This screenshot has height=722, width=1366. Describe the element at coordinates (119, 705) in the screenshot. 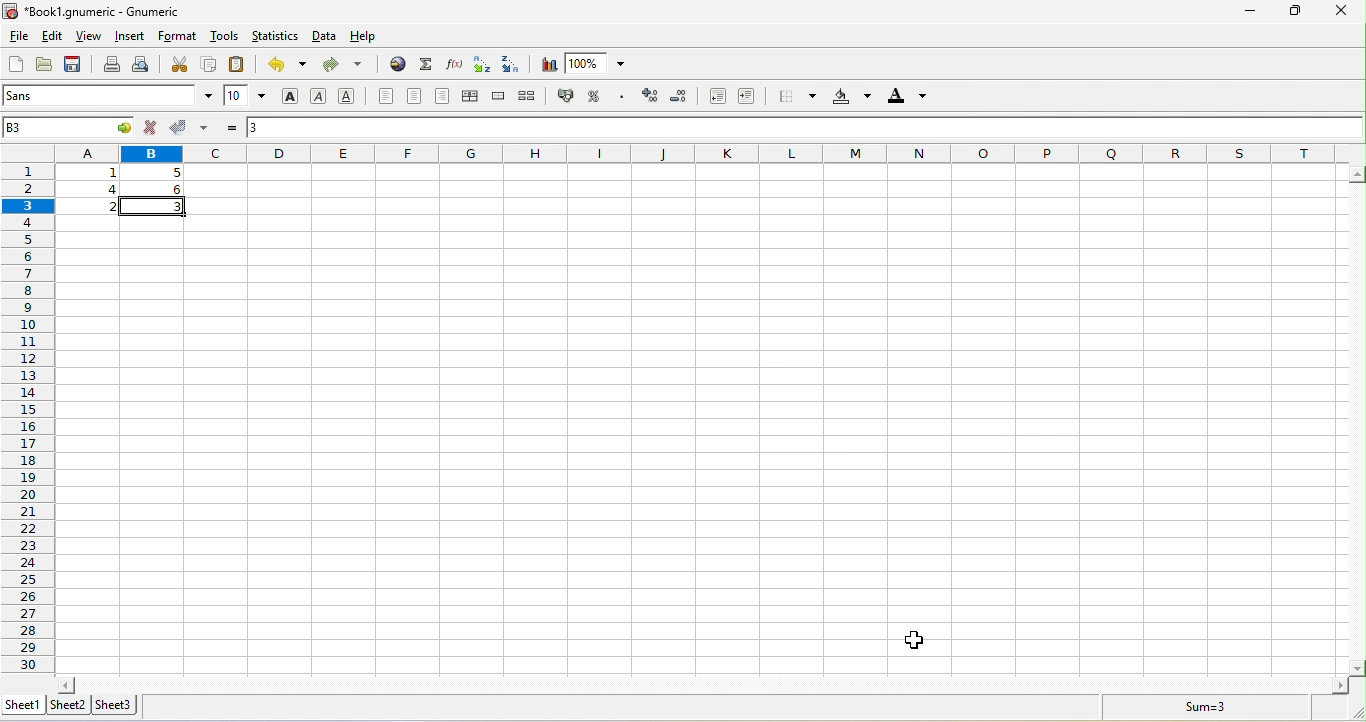

I see `sheet 3` at that location.